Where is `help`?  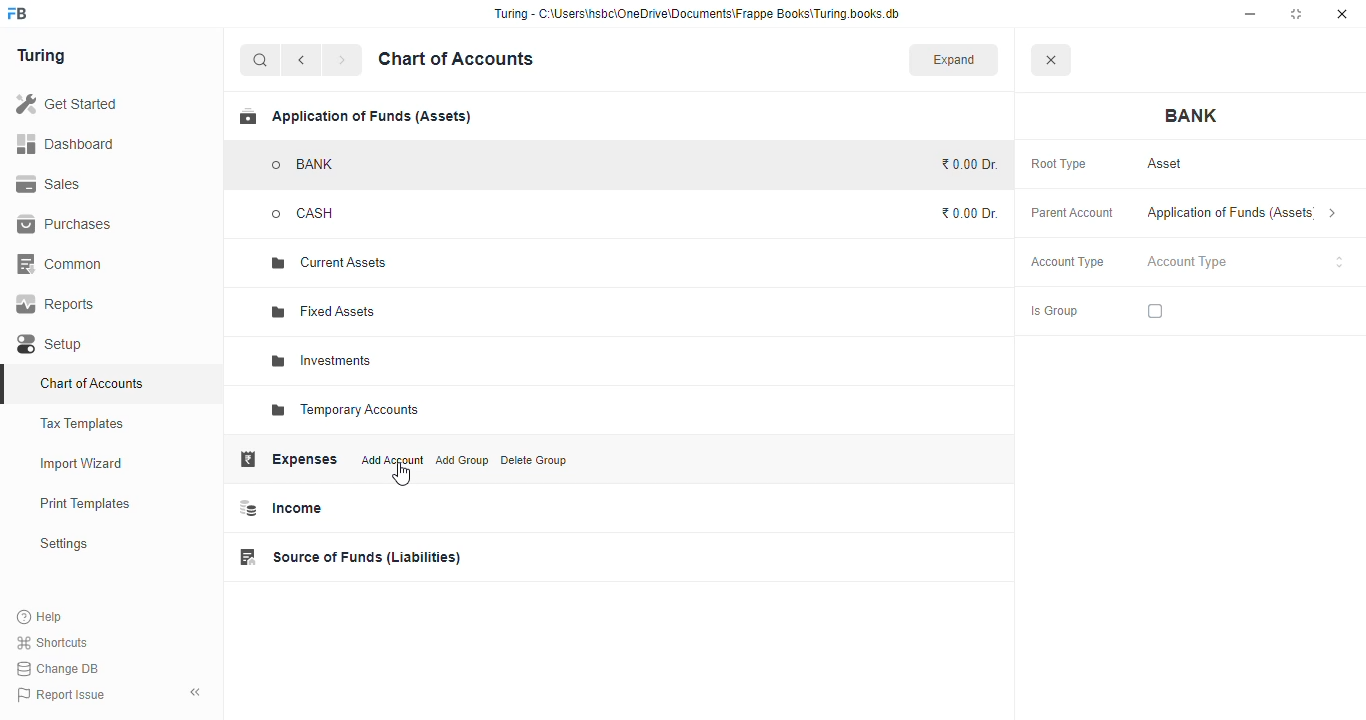
help is located at coordinates (40, 616).